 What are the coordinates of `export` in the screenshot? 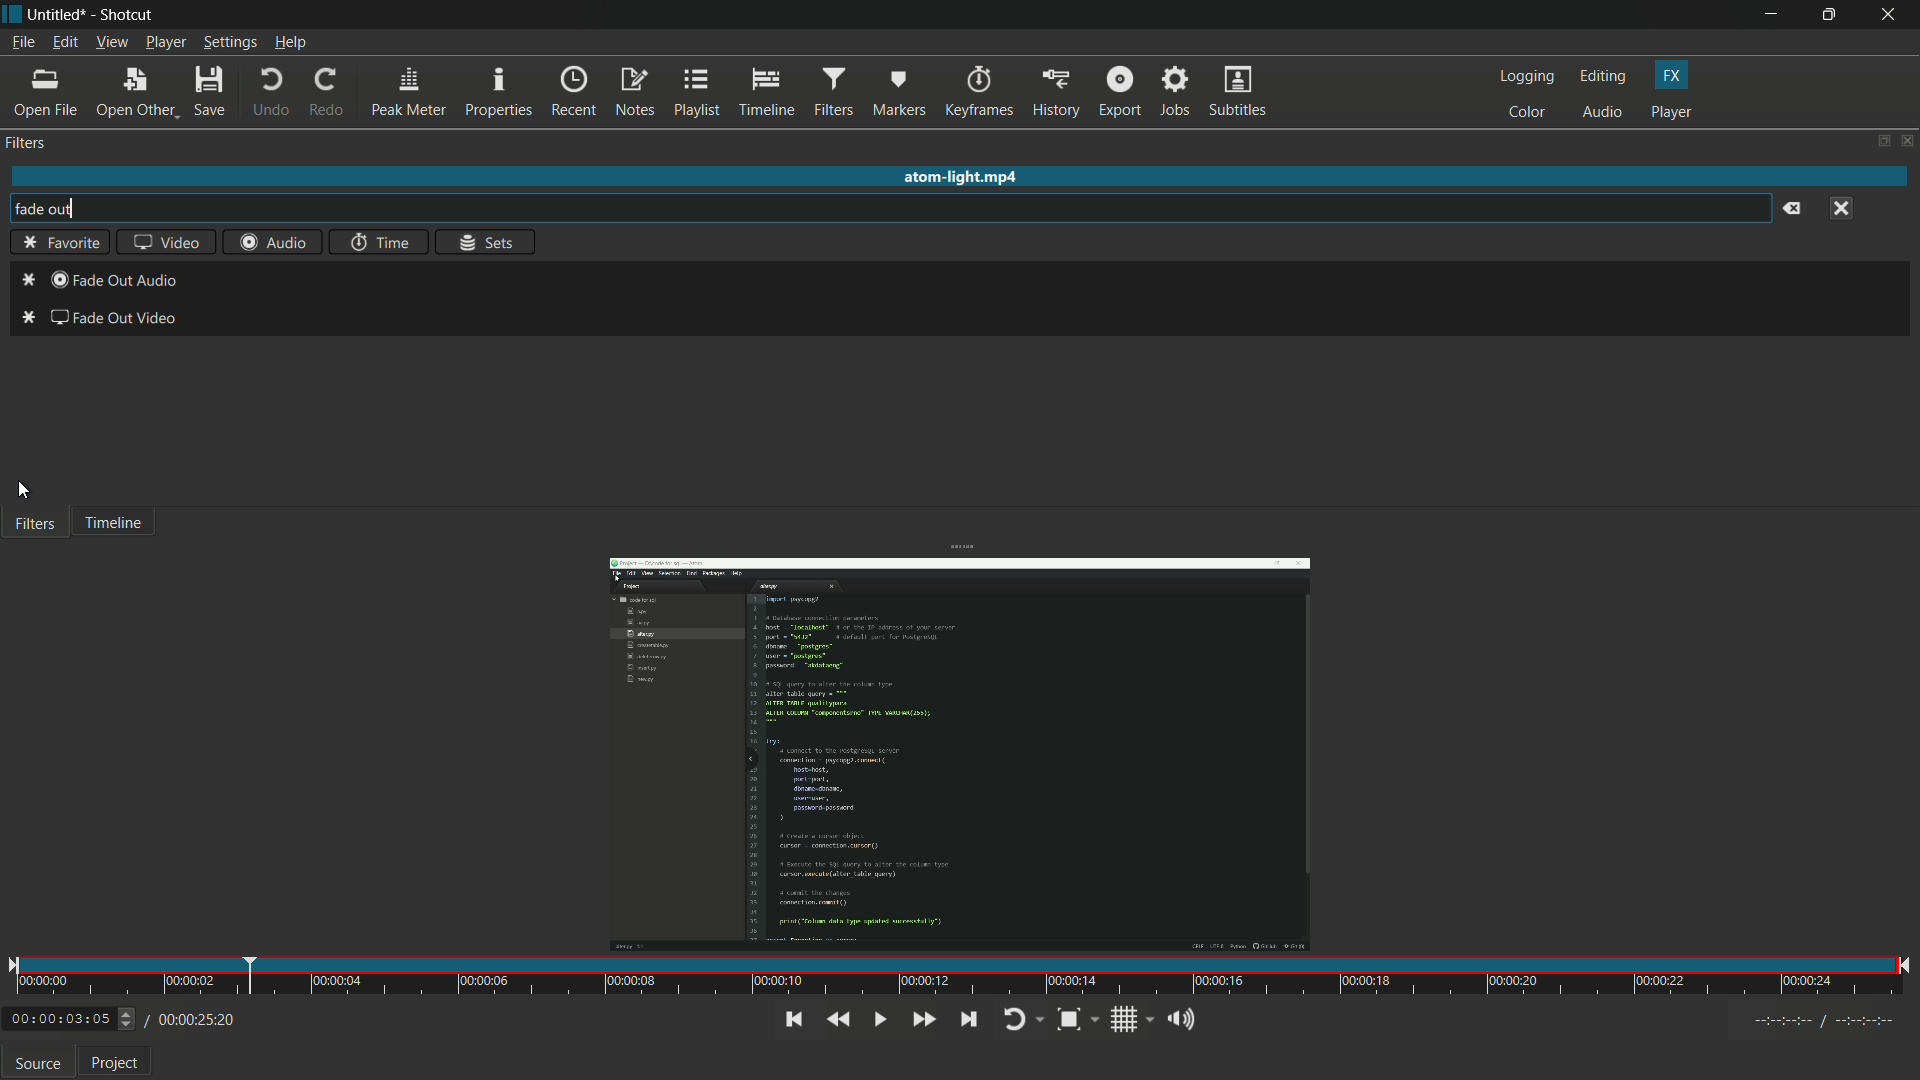 It's located at (1119, 90).